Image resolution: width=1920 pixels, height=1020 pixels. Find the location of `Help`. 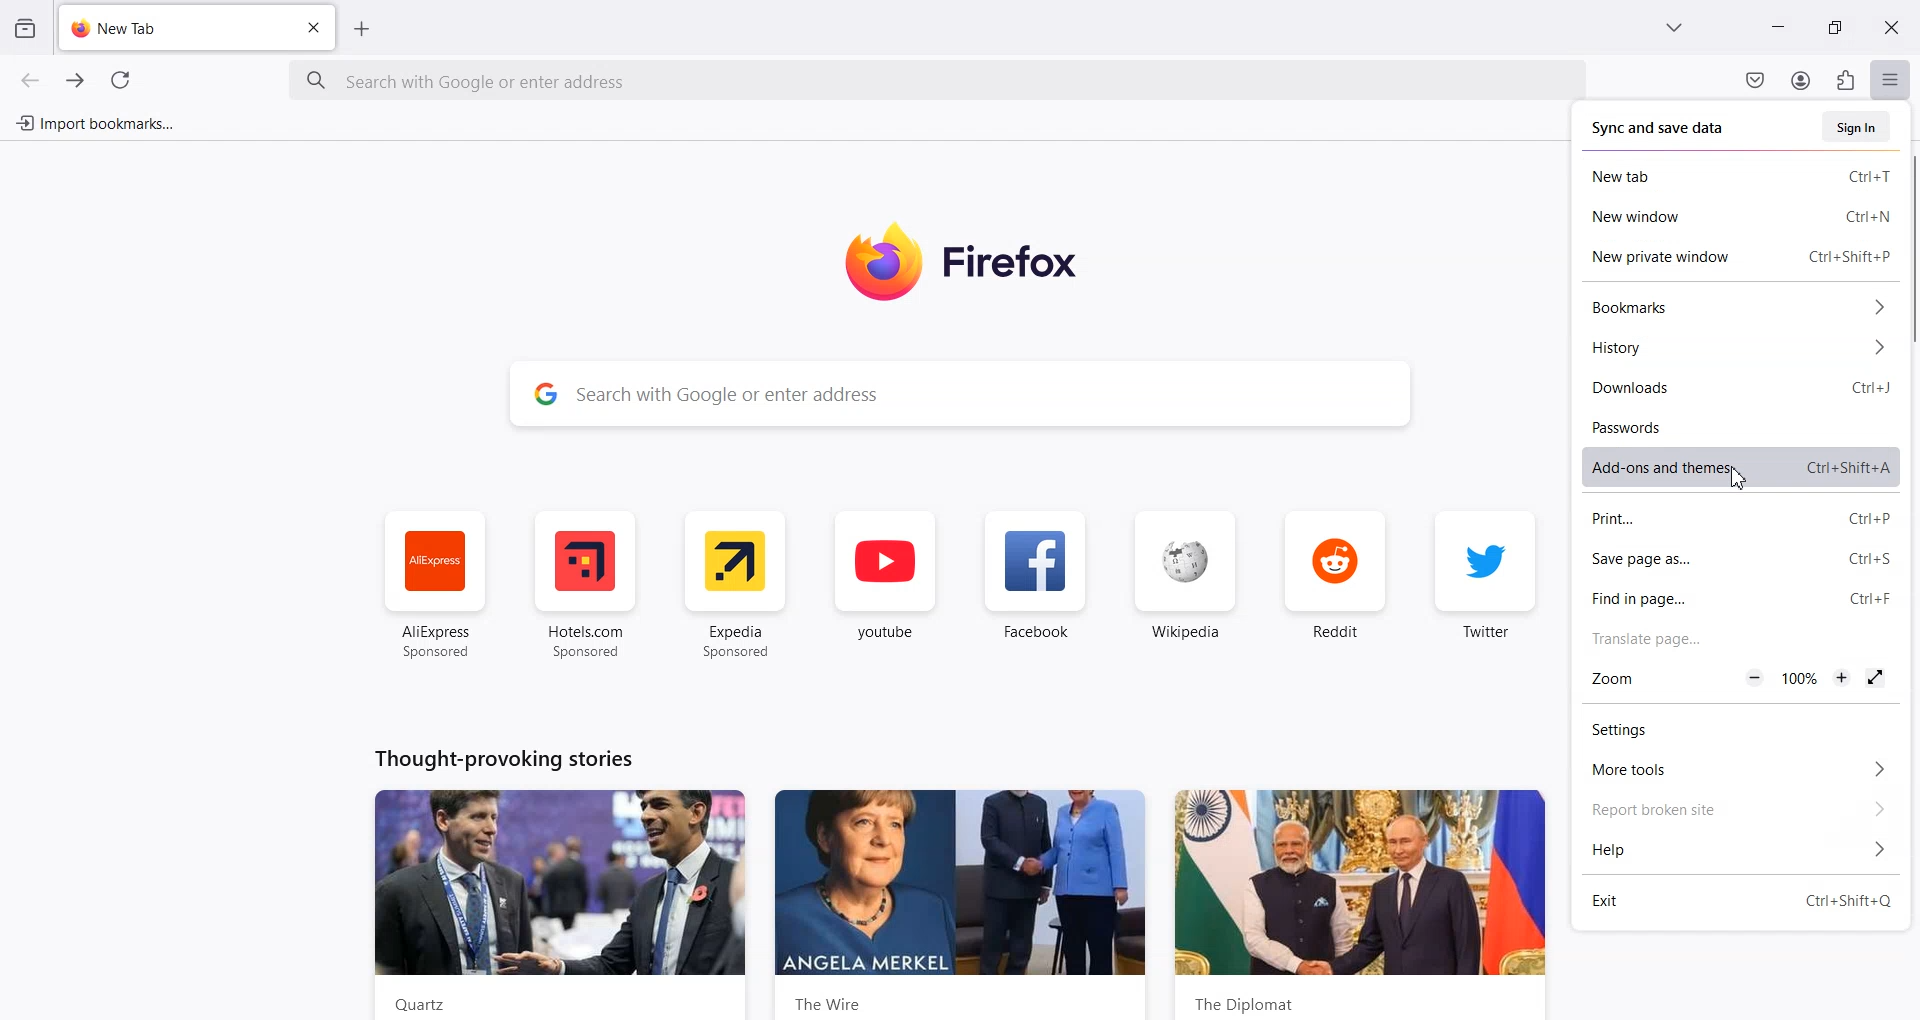

Help is located at coordinates (1738, 848).